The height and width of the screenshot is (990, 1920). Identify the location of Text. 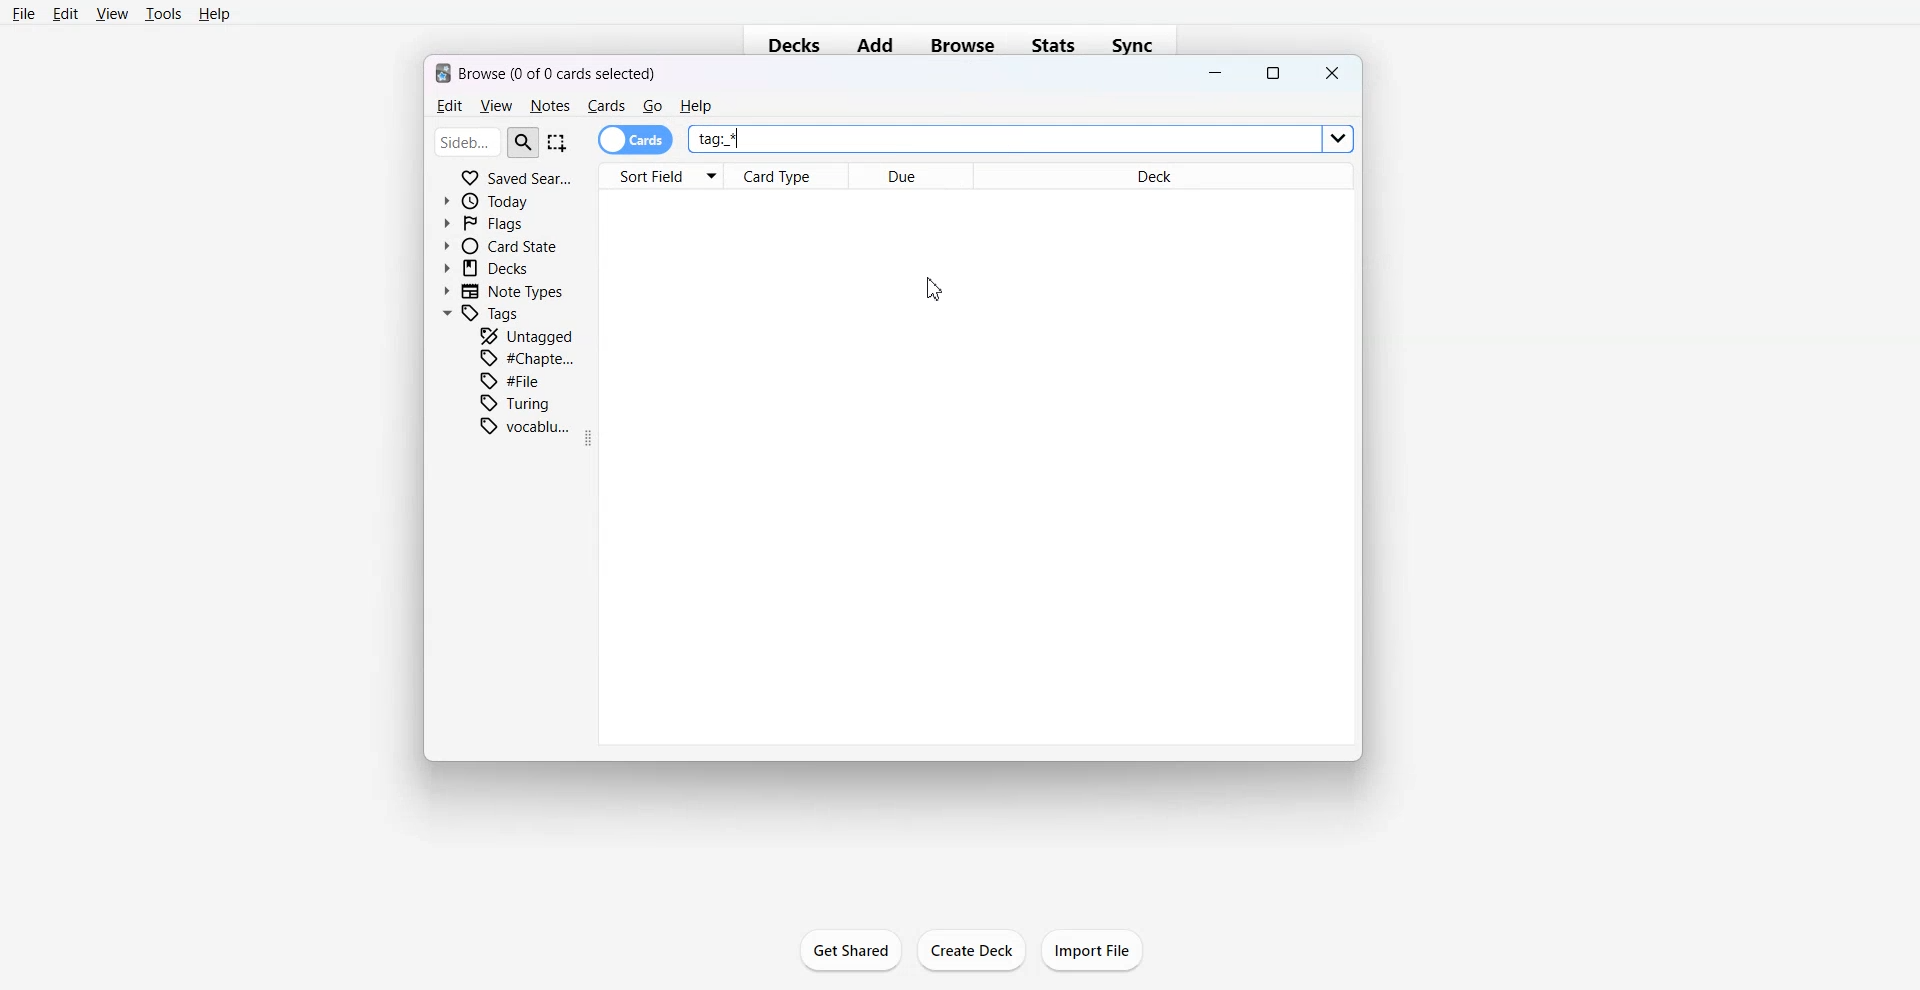
(547, 71).